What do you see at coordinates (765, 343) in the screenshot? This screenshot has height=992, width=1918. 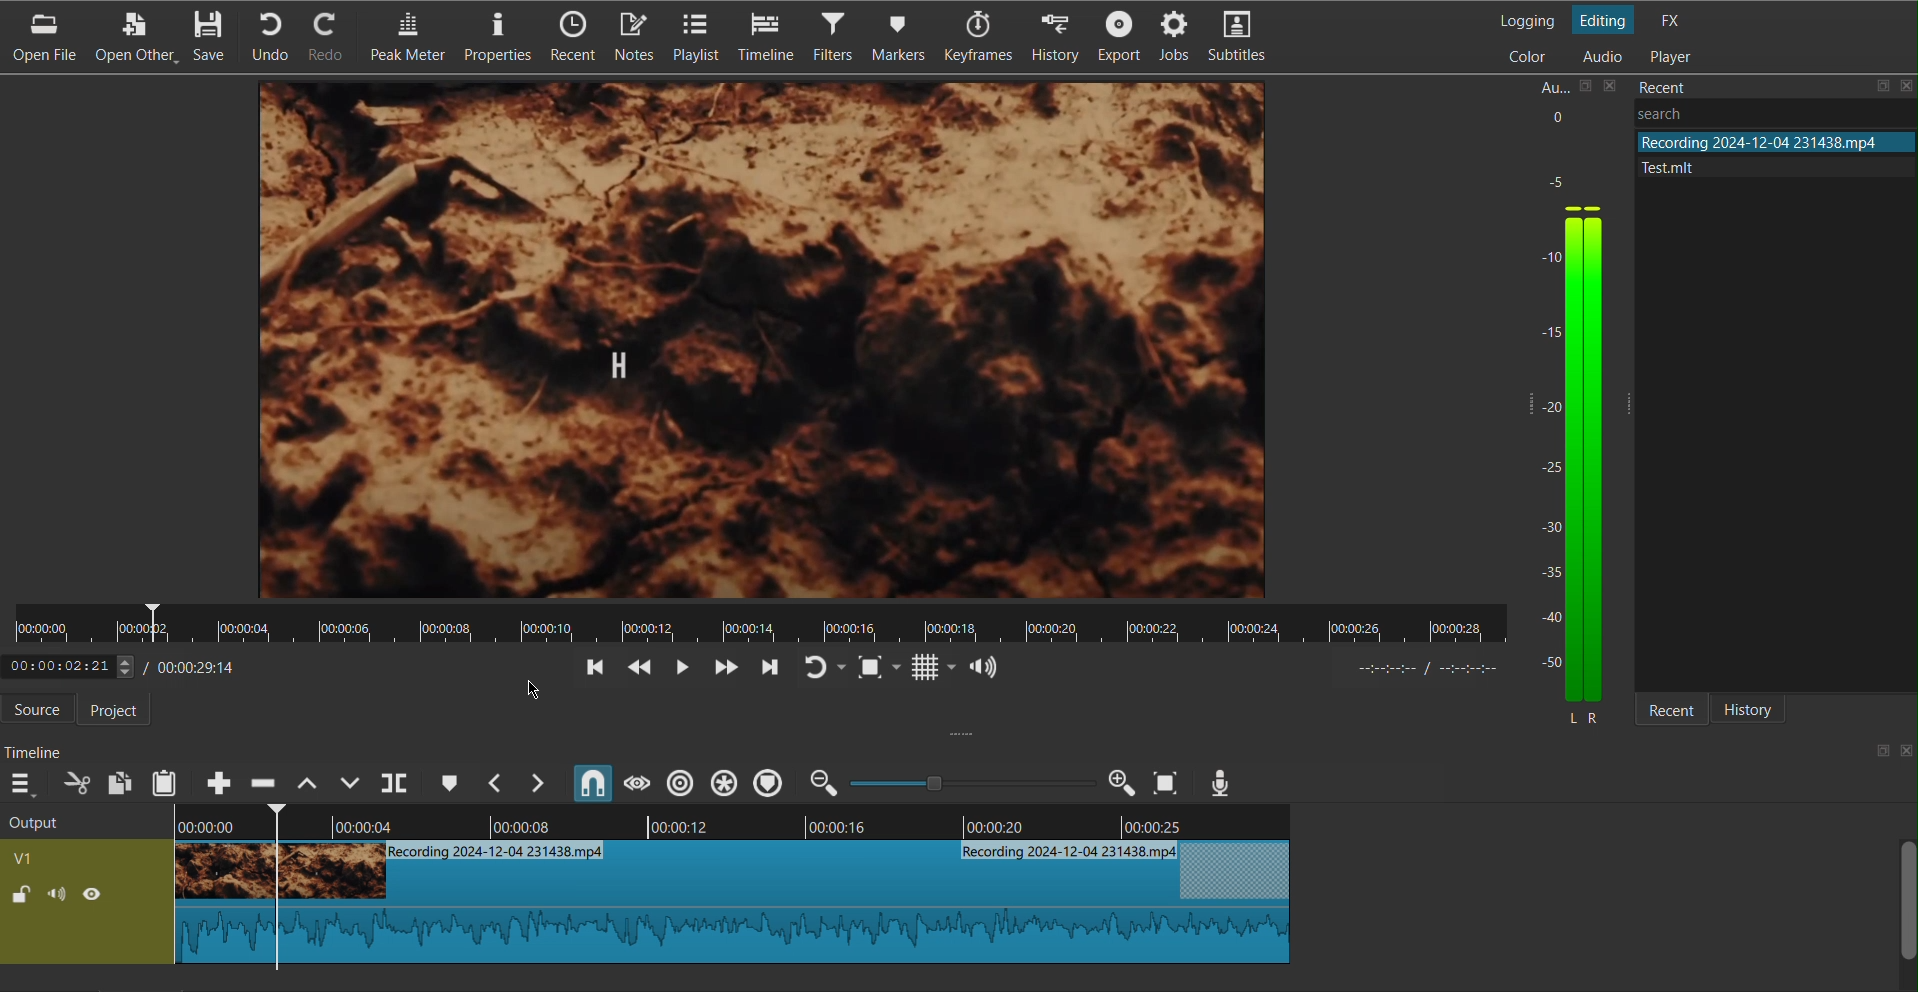 I see `Video Preview` at bounding box center [765, 343].